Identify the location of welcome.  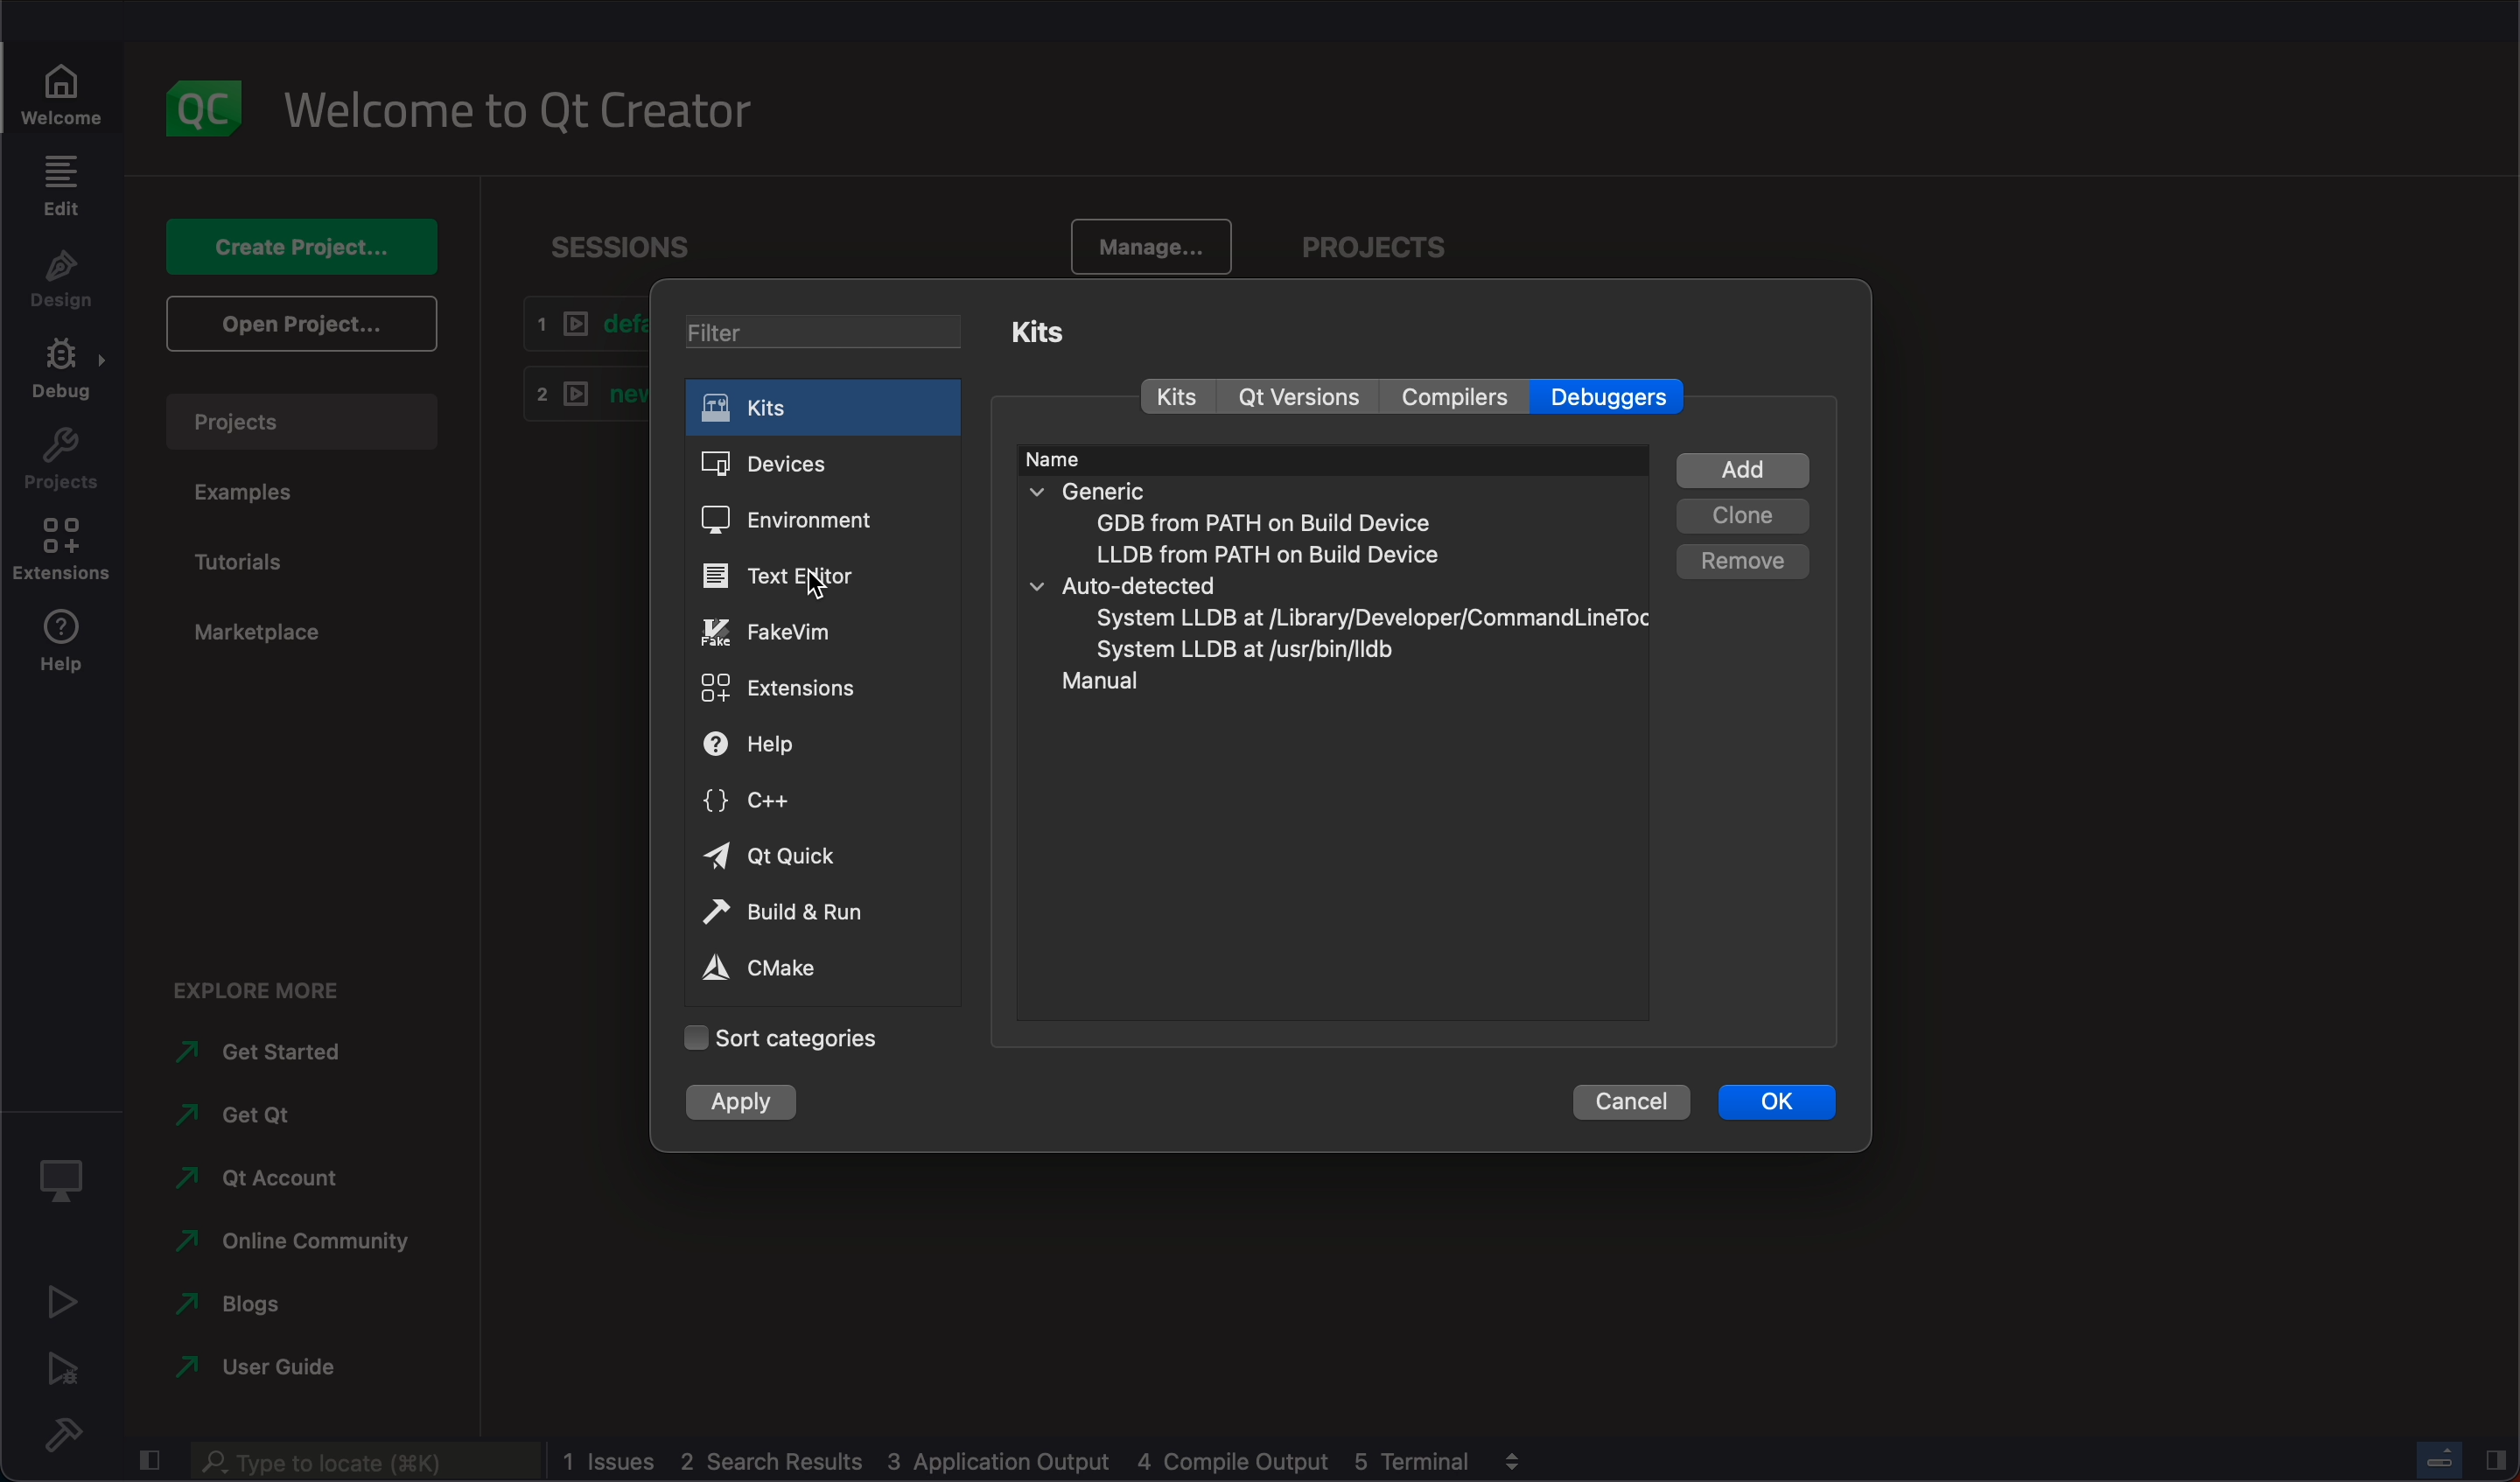
(68, 83).